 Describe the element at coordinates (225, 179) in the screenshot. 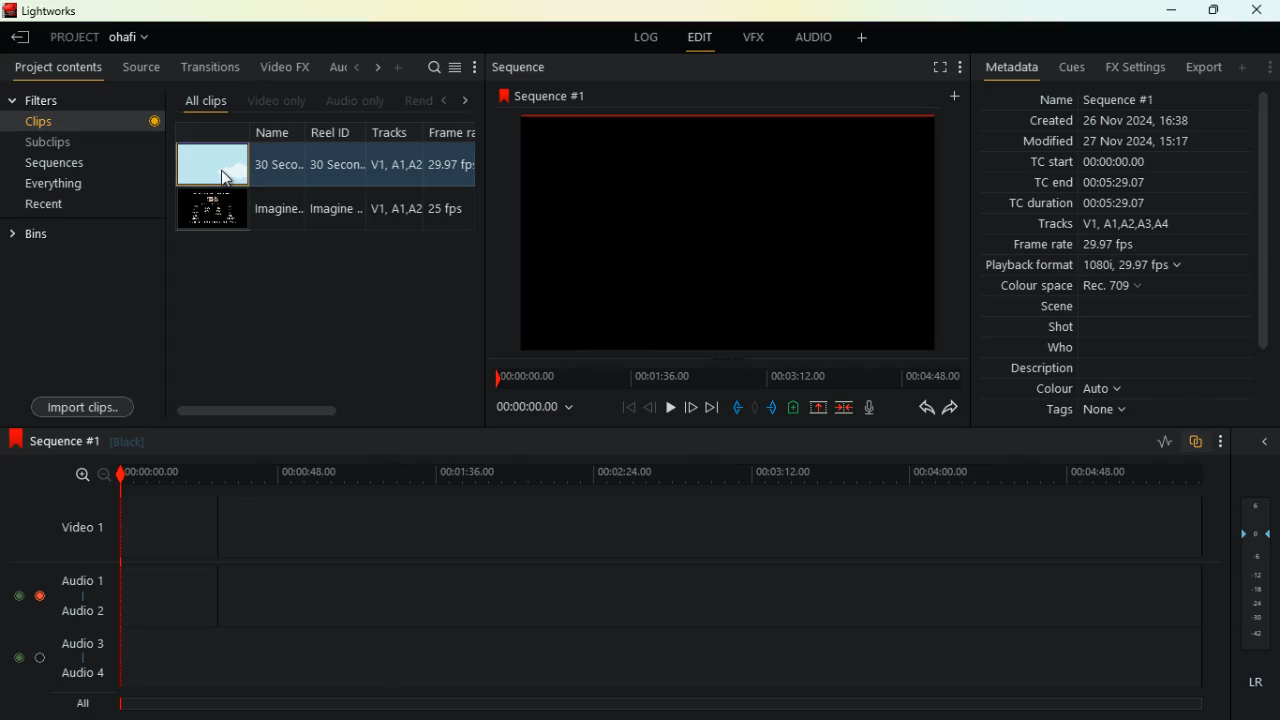

I see `Mouse Cursor` at that location.